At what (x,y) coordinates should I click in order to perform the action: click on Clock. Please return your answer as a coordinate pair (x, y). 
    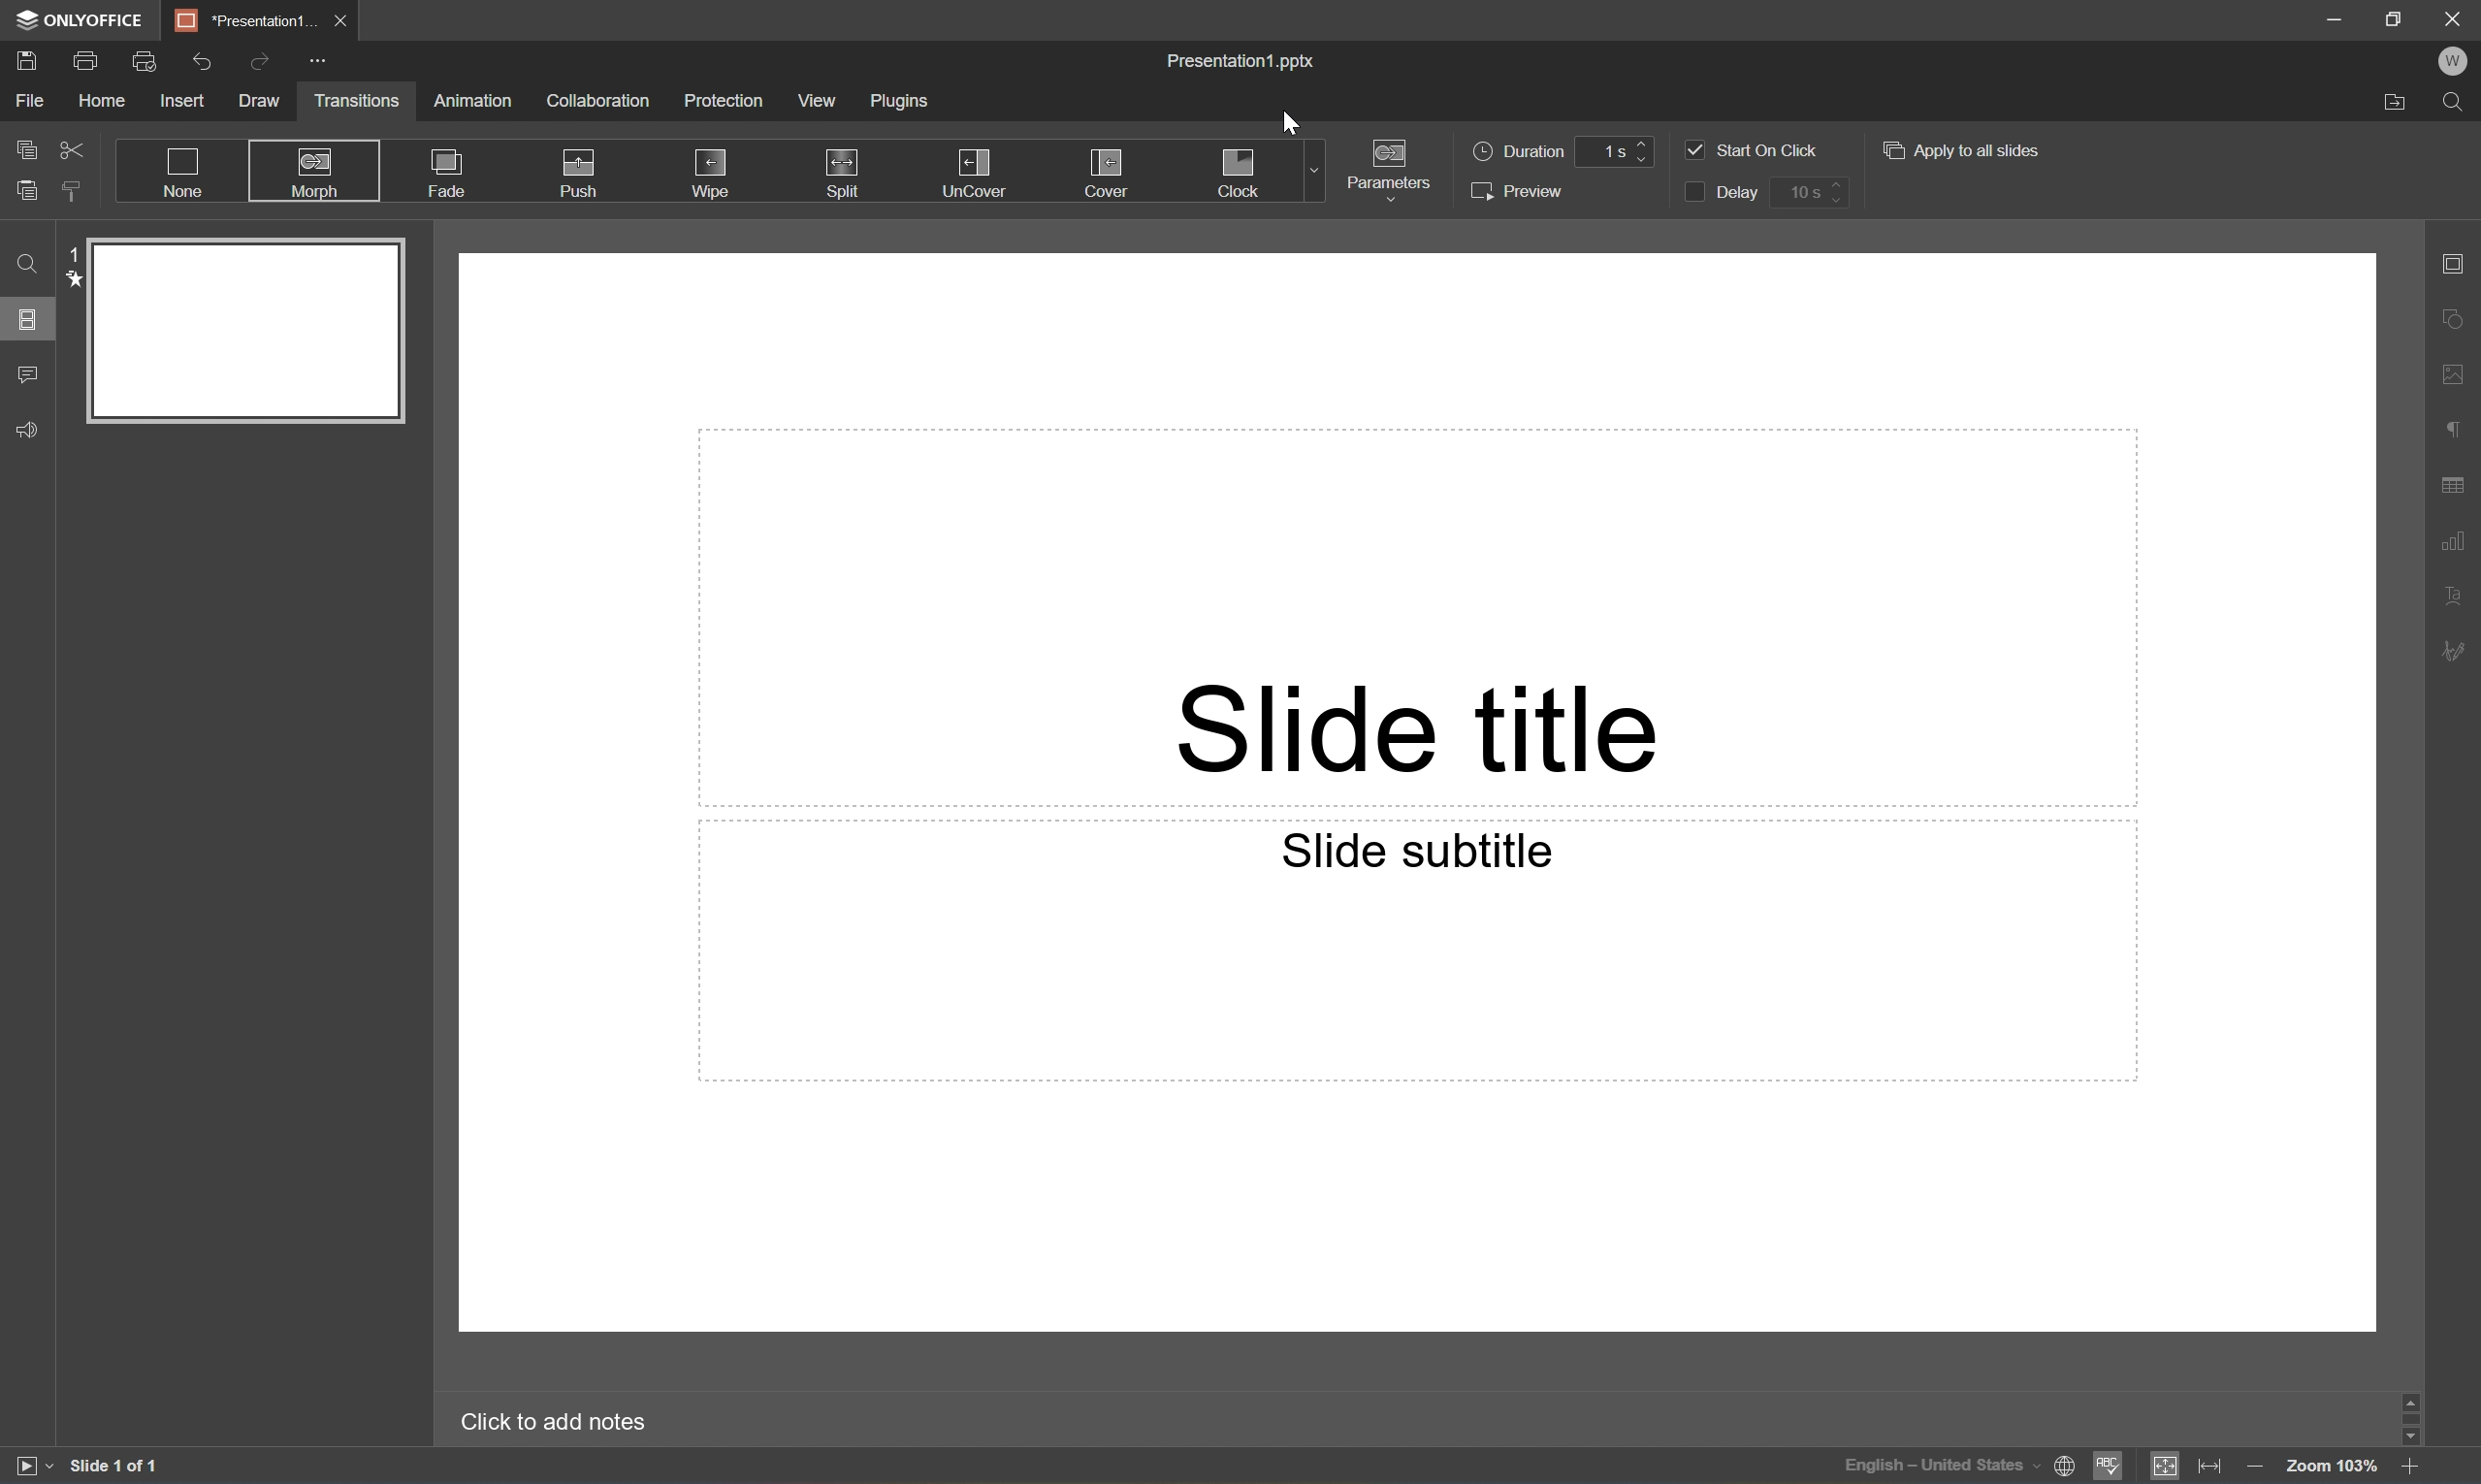
    Looking at the image, I should click on (1242, 172).